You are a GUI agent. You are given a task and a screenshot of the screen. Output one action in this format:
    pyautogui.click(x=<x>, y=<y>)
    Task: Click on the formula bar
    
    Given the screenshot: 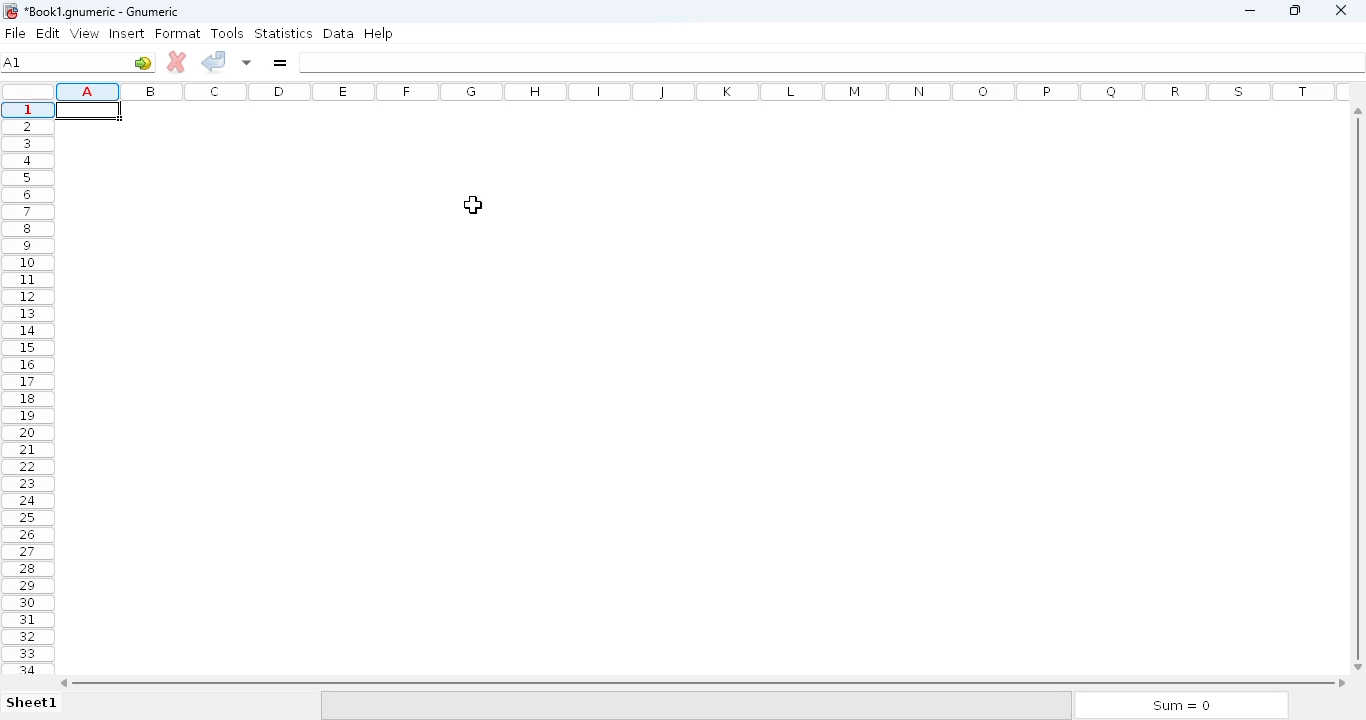 What is the action you would take?
    pyautogui.click(x=833, y=63)
    